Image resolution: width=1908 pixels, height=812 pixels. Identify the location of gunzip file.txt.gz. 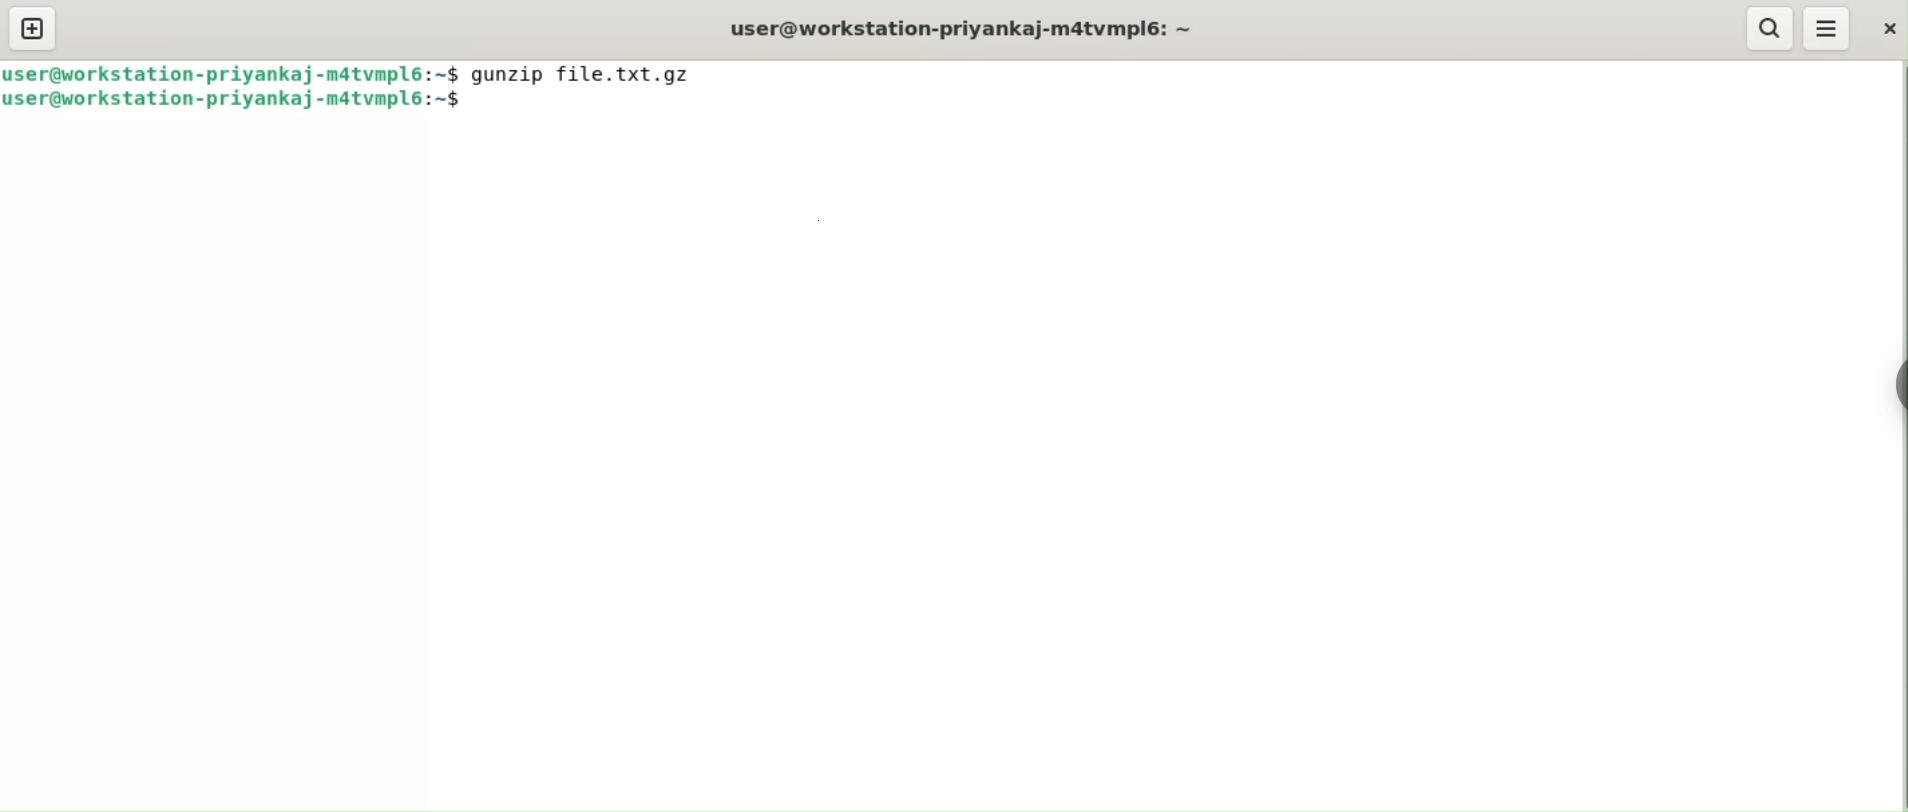
(593, 78).